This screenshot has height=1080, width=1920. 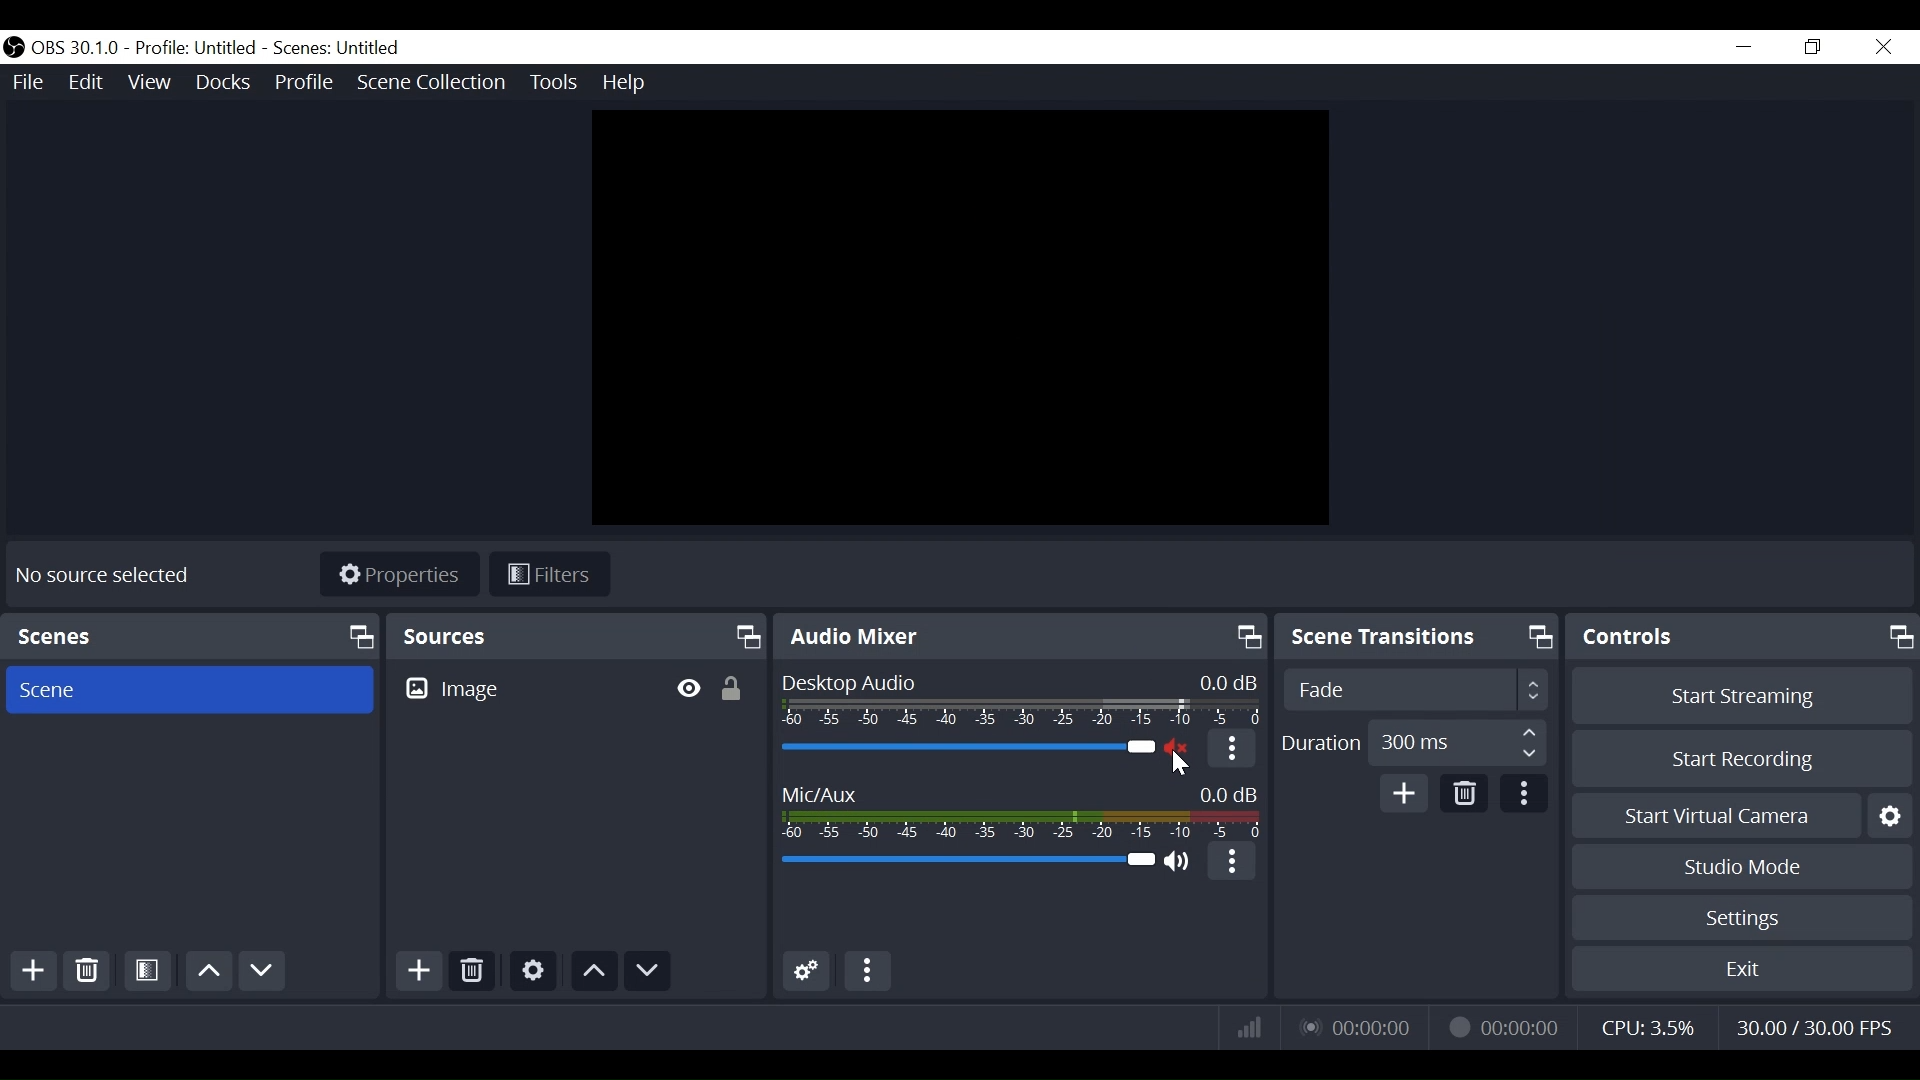 What do you see at coordinates (1711, 815) in the screenshot?
I see `Start Virtual Camera` at bounding box center [1711, 815].